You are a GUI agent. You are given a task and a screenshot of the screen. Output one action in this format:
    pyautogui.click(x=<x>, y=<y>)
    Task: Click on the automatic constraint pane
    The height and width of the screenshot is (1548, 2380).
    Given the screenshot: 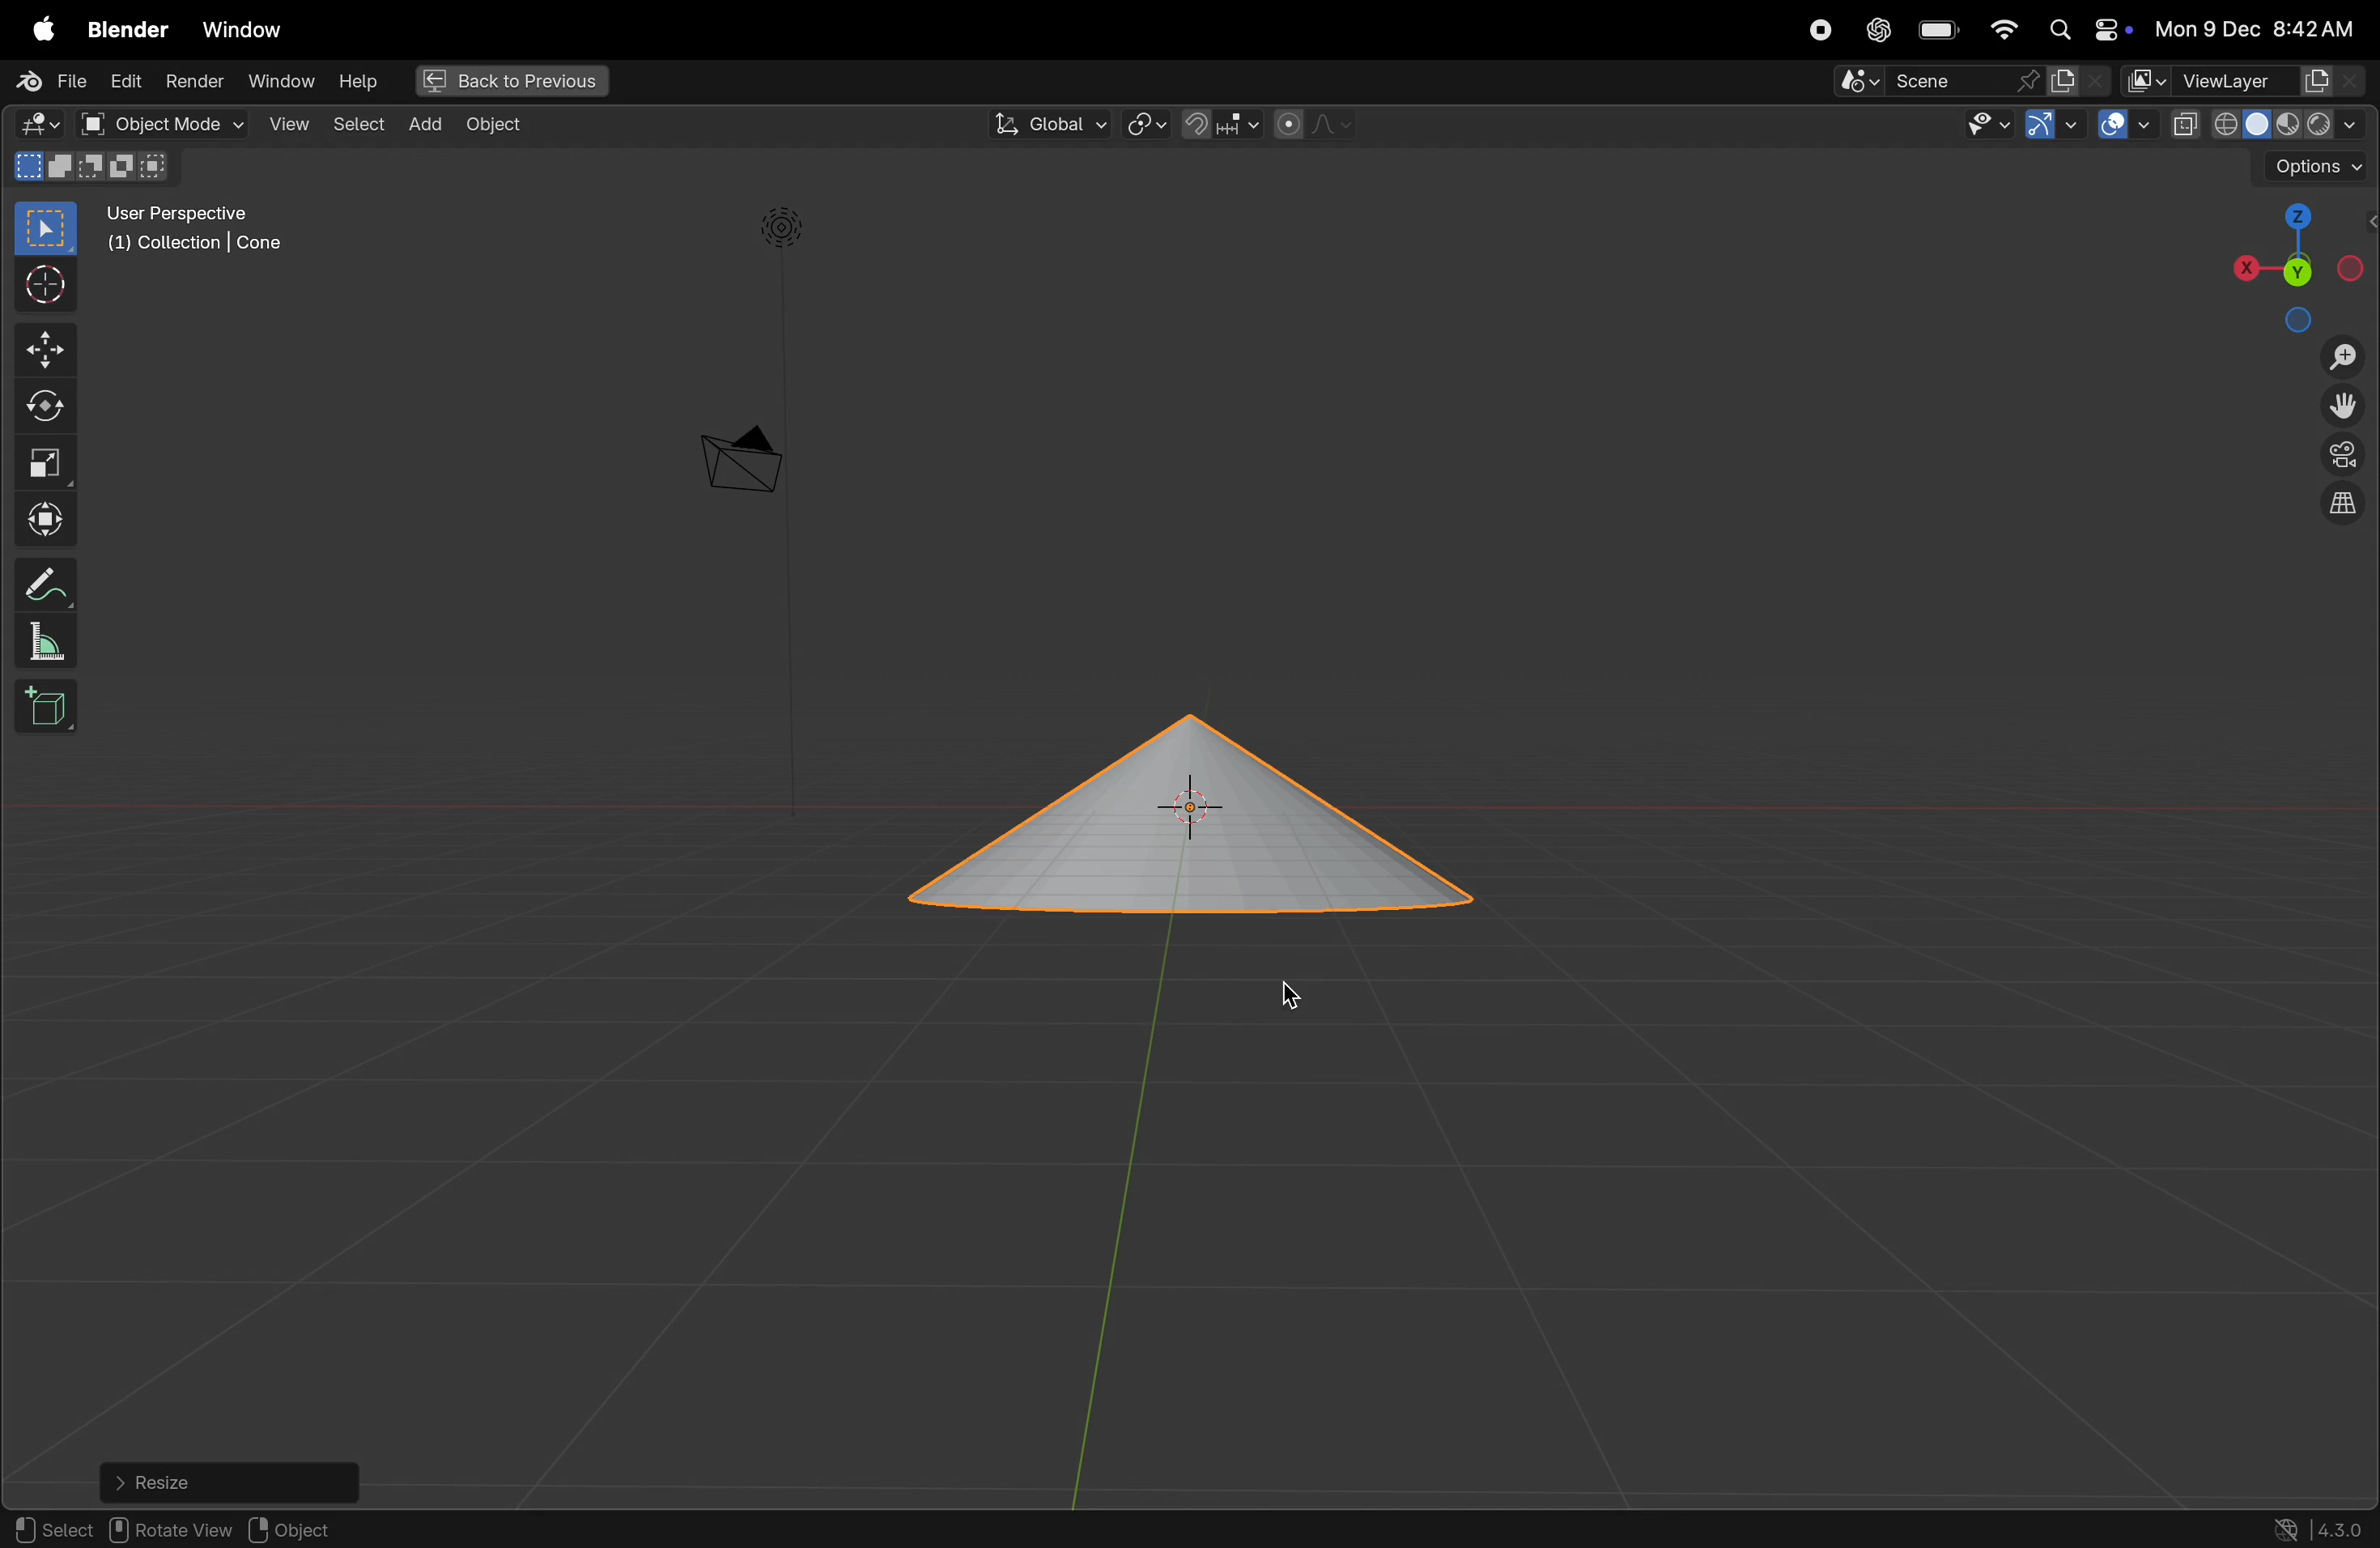 What is the action you would take?
    pyautogui.click(x=1792, y=1529)
    